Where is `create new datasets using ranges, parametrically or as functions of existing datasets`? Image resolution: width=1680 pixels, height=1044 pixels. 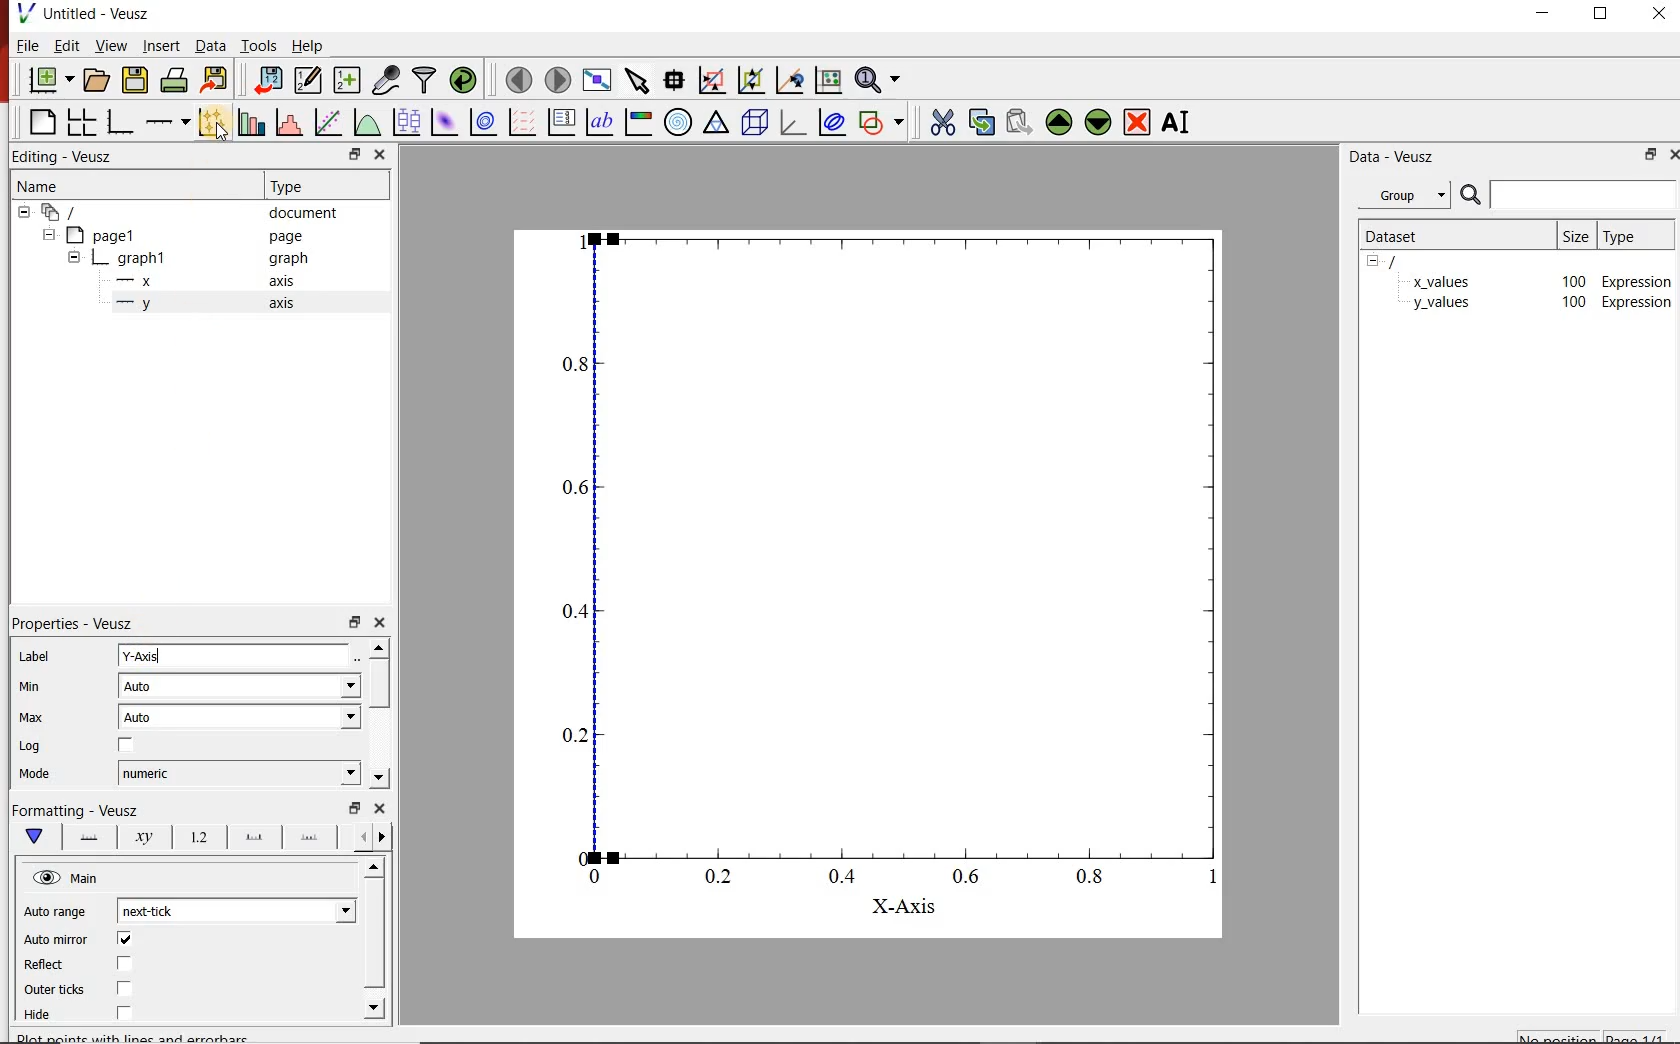
create new datasets using ranges, parametrically or as functions of existing datasets is located at coordinates (350, 81).